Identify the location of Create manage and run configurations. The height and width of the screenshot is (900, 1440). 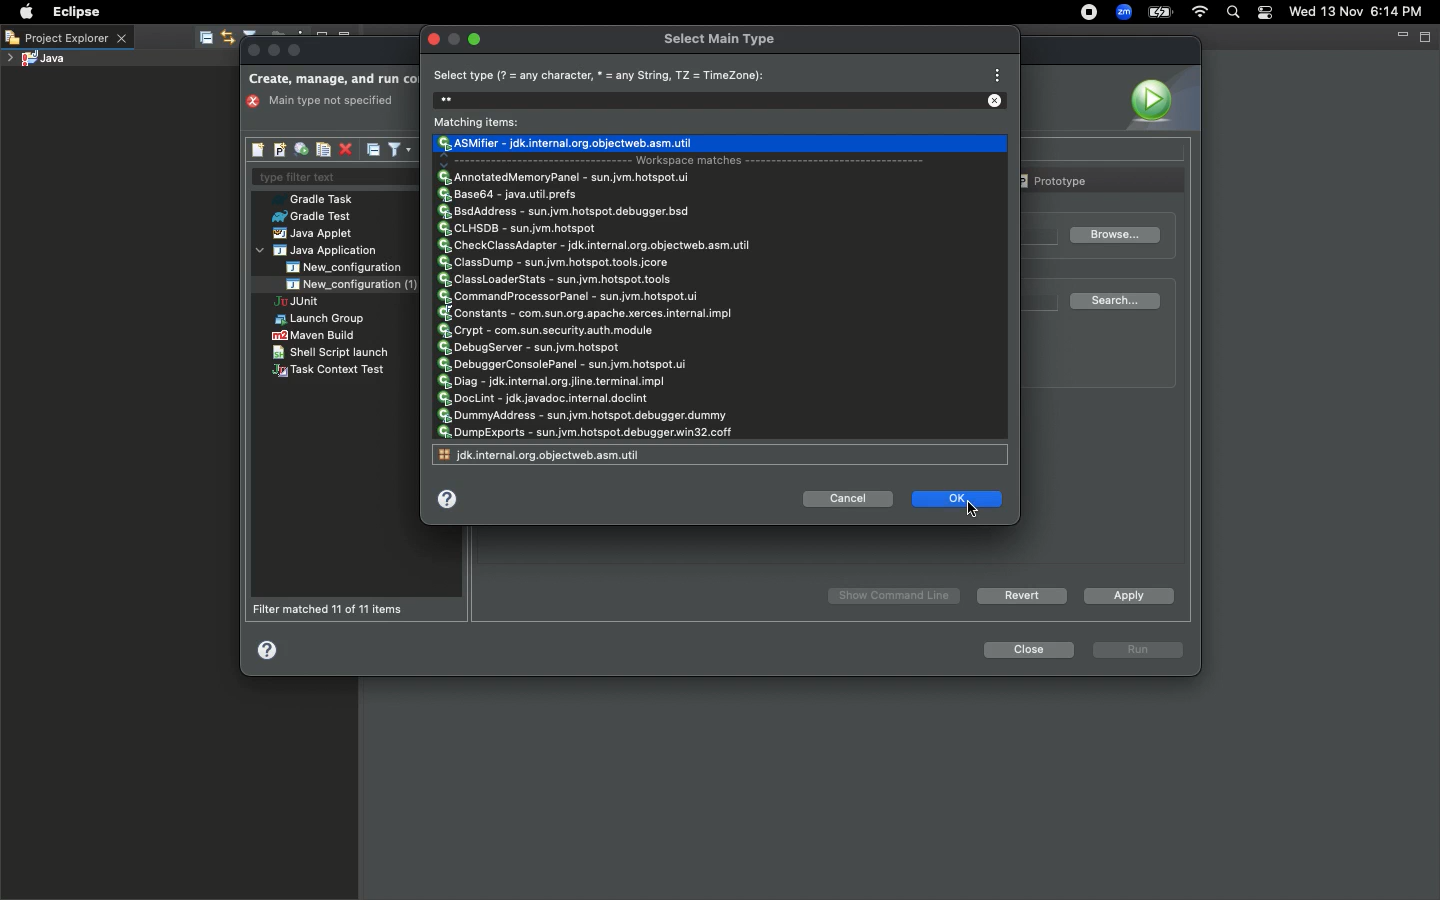
(333, 80).